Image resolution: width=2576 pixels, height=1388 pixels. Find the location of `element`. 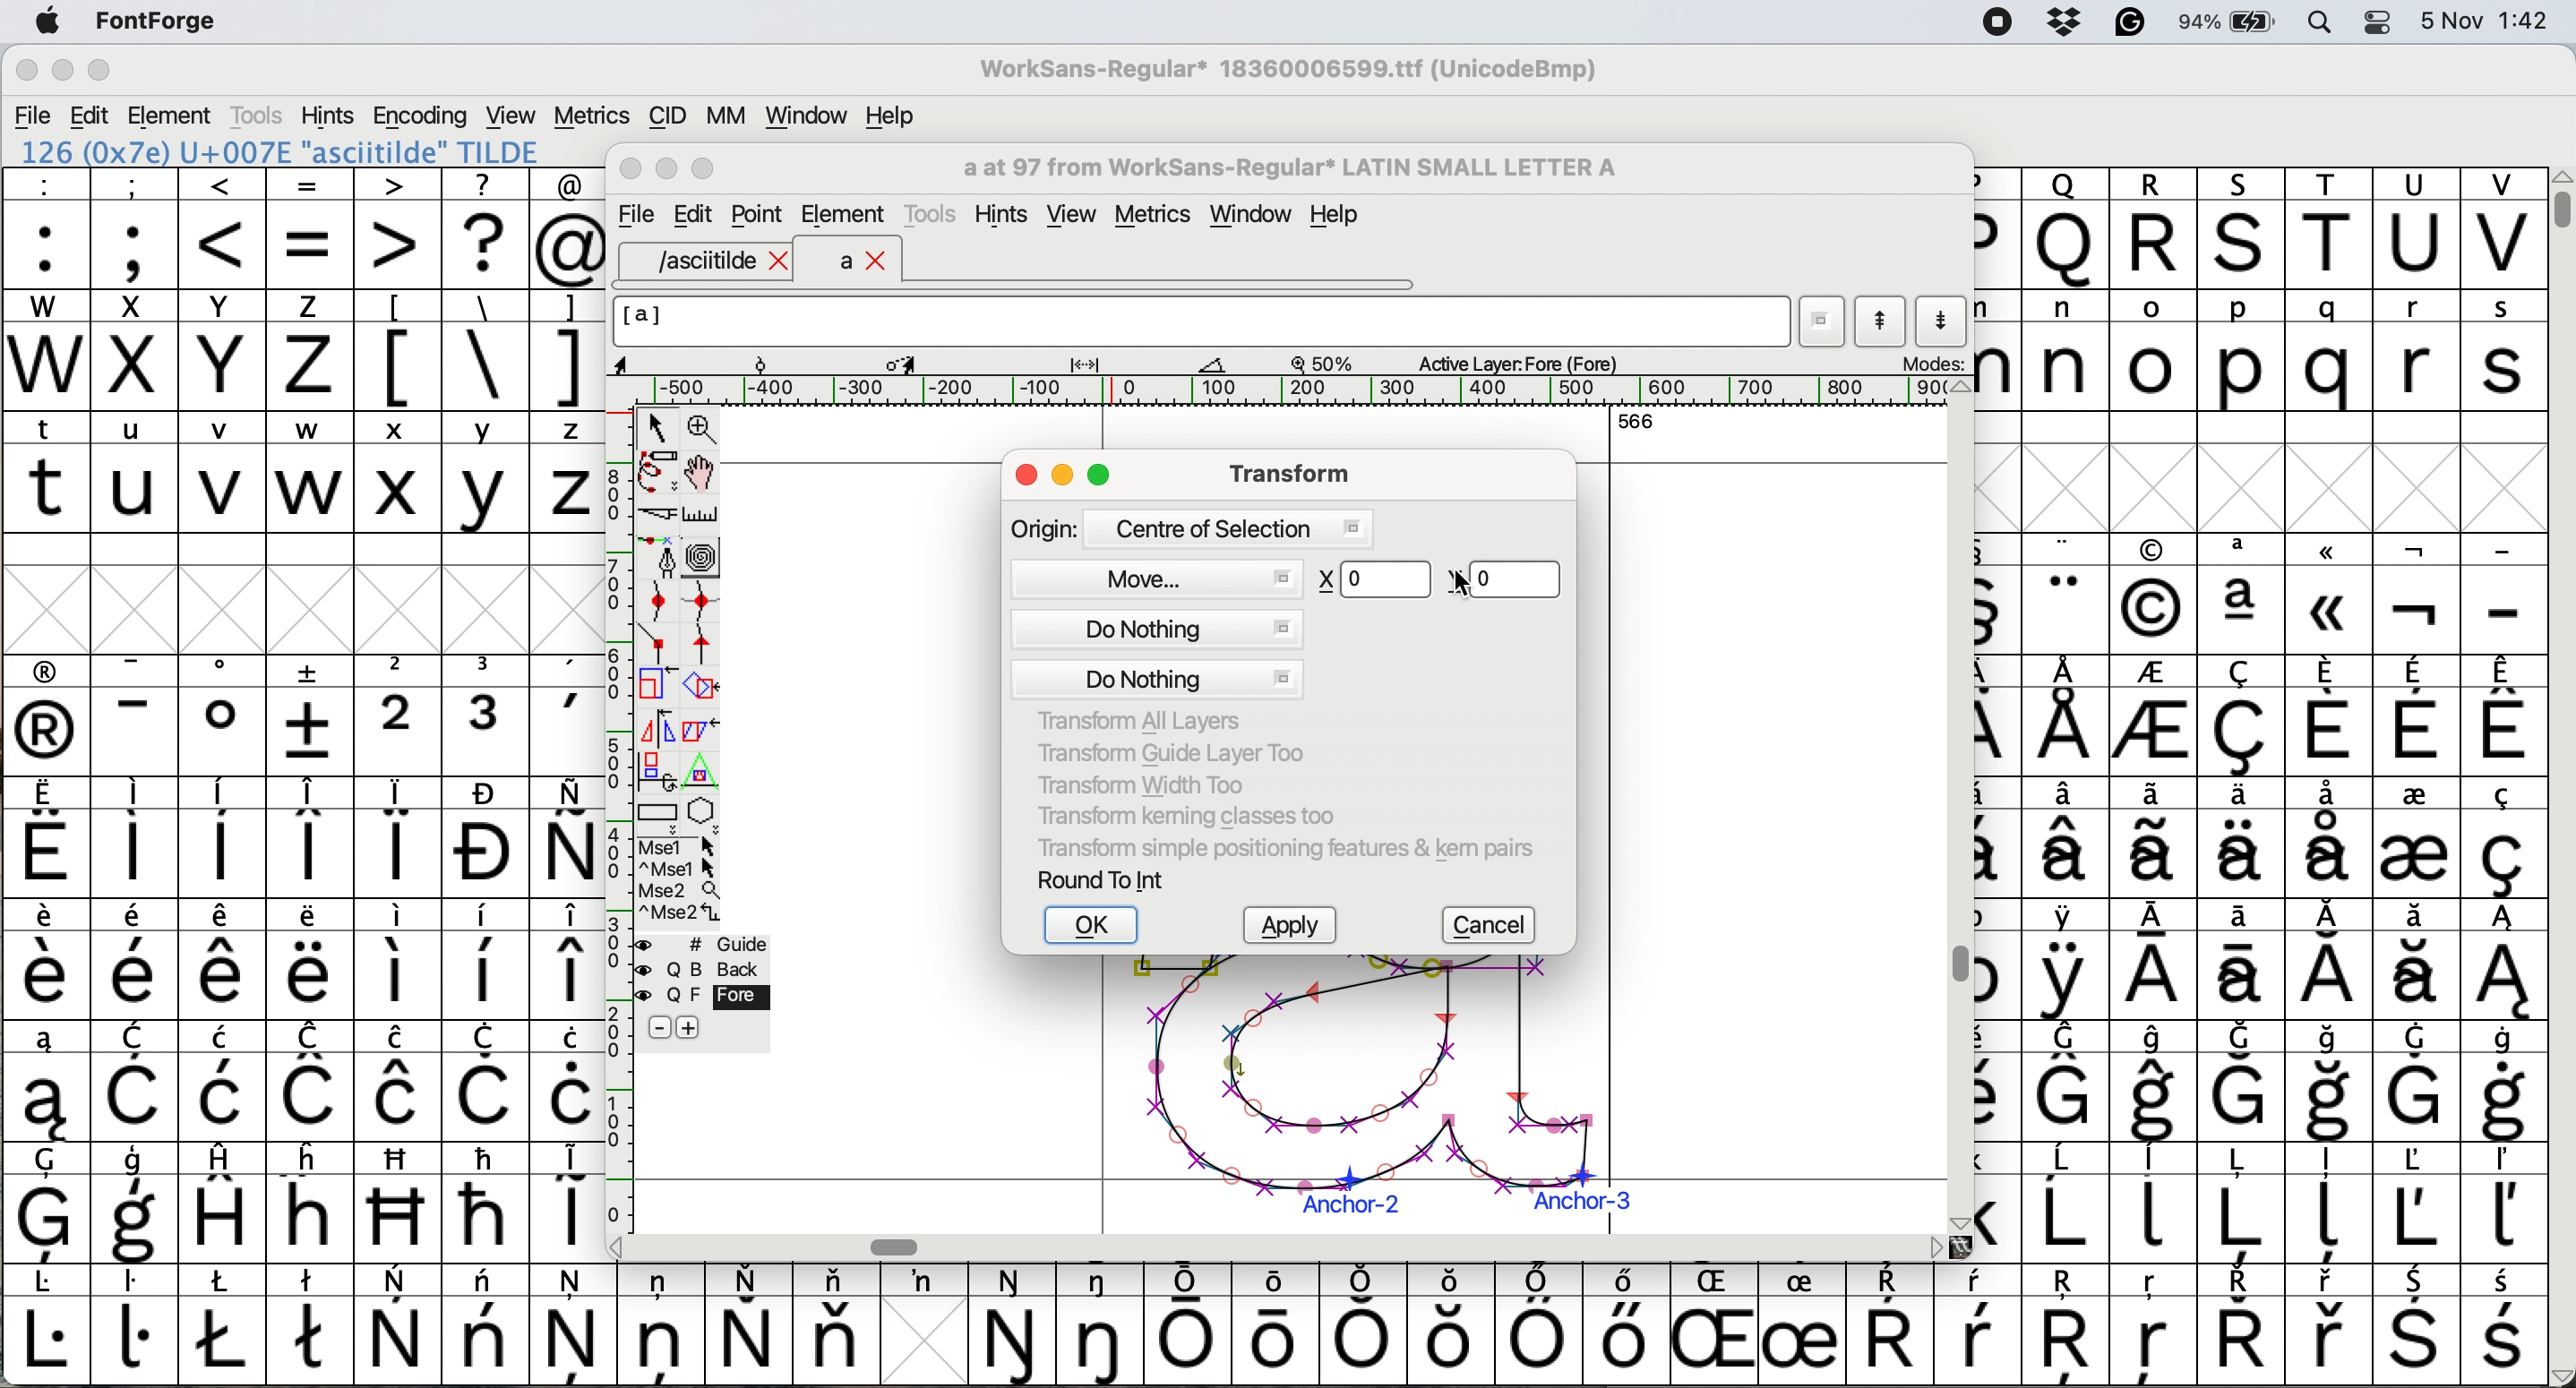

element is located at coordinates (173, 115).